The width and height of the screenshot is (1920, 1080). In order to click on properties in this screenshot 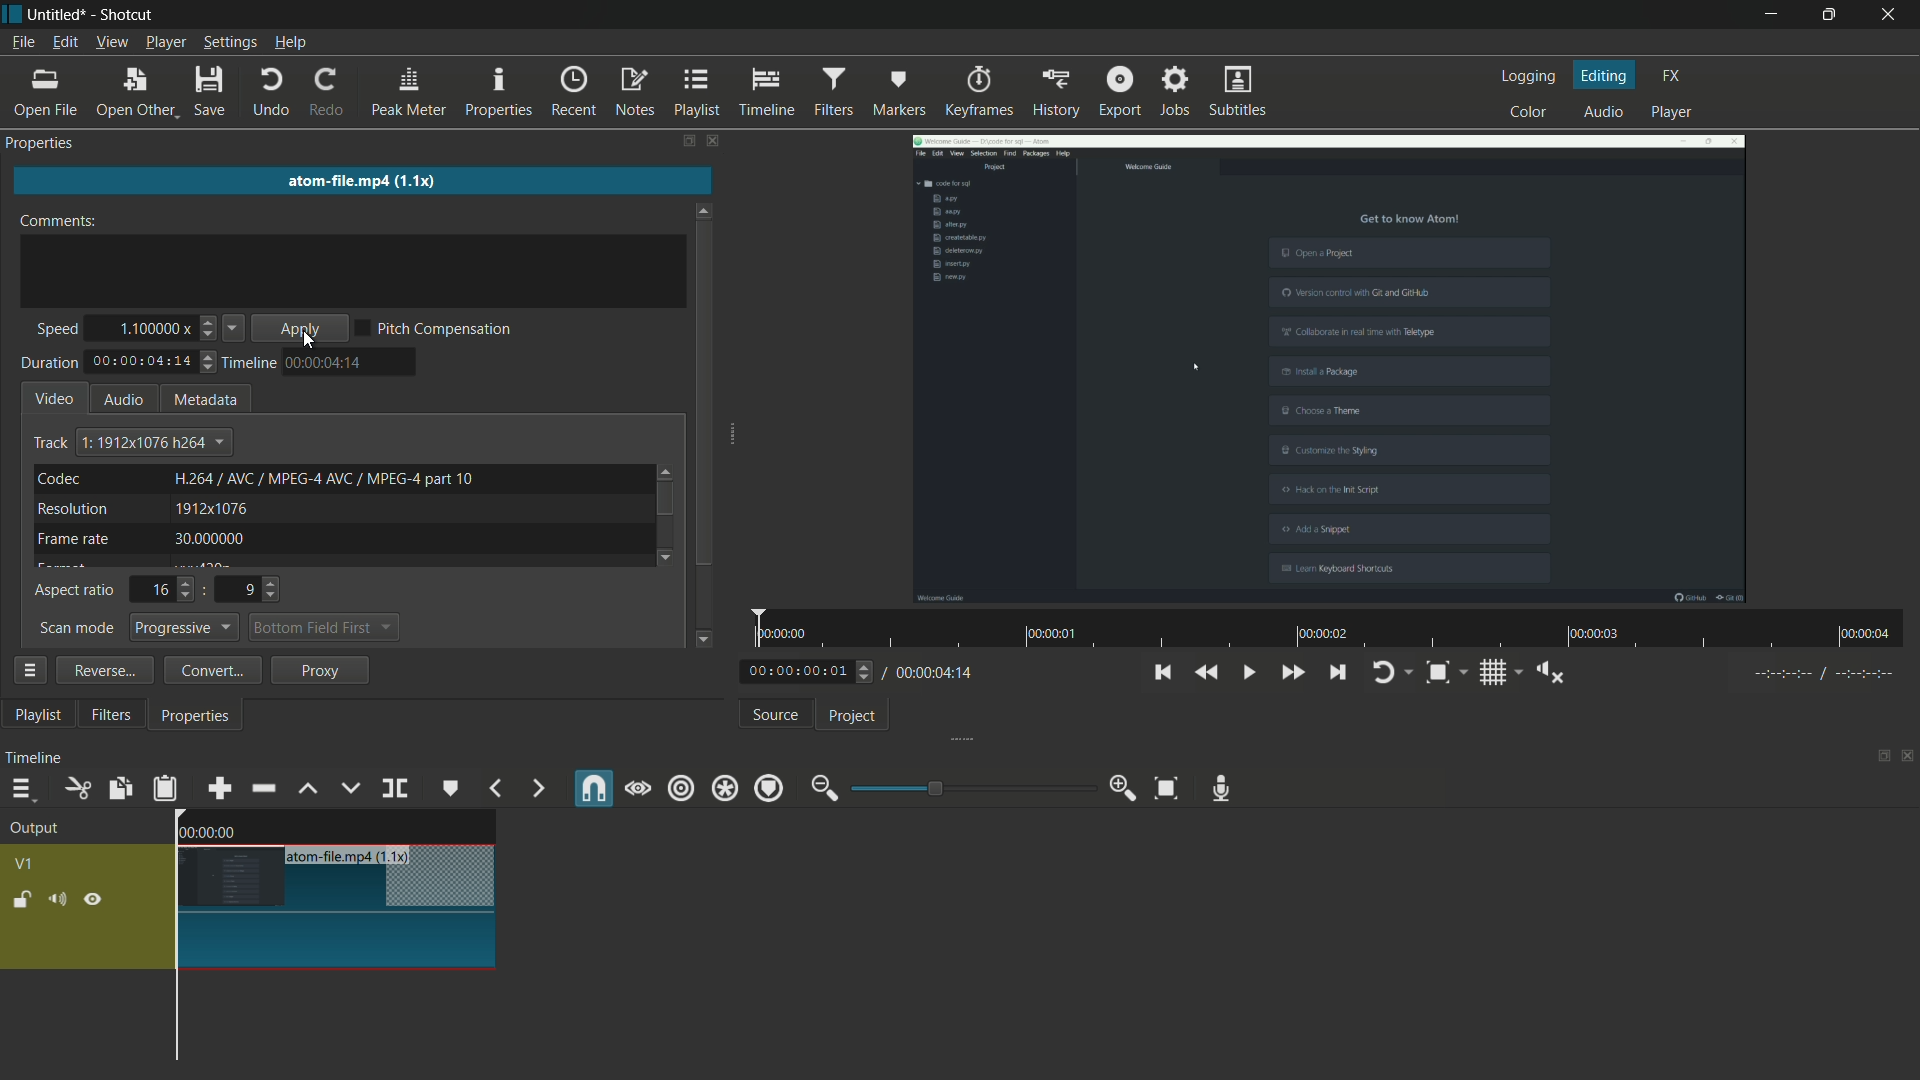, I will do `click(44, 142)`.